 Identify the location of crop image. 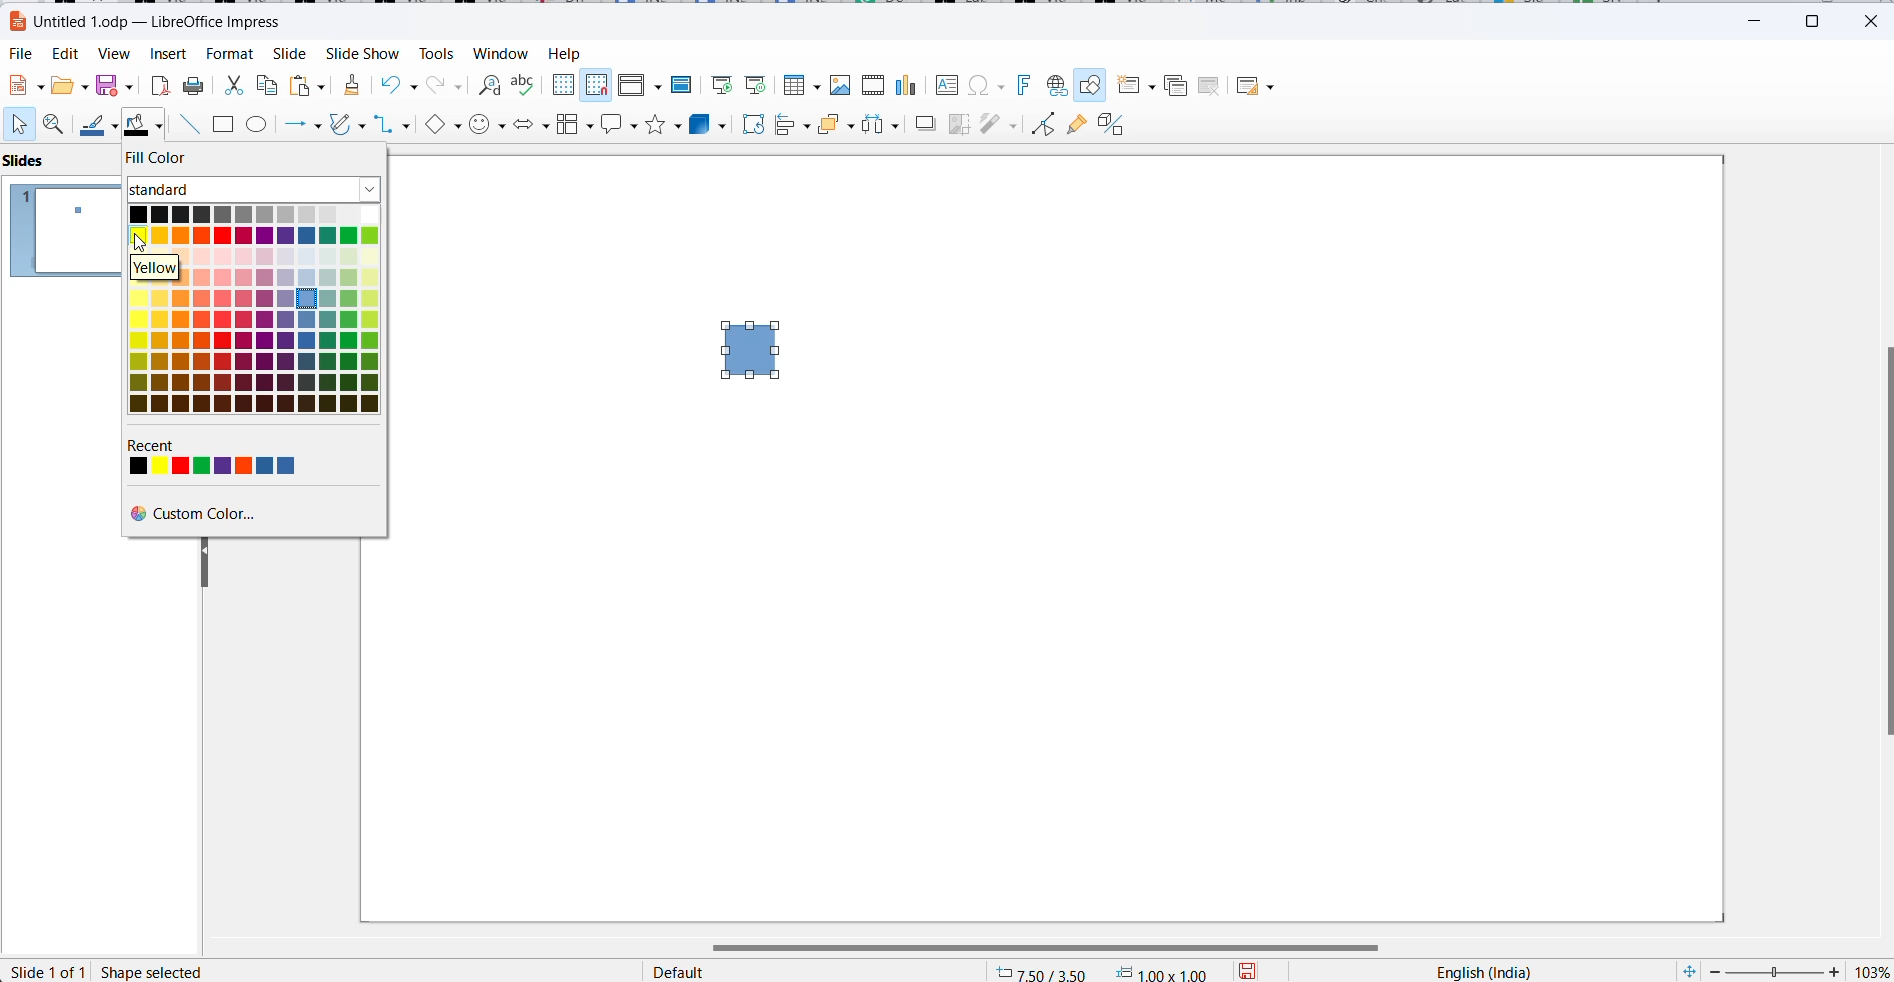
(959, 124).